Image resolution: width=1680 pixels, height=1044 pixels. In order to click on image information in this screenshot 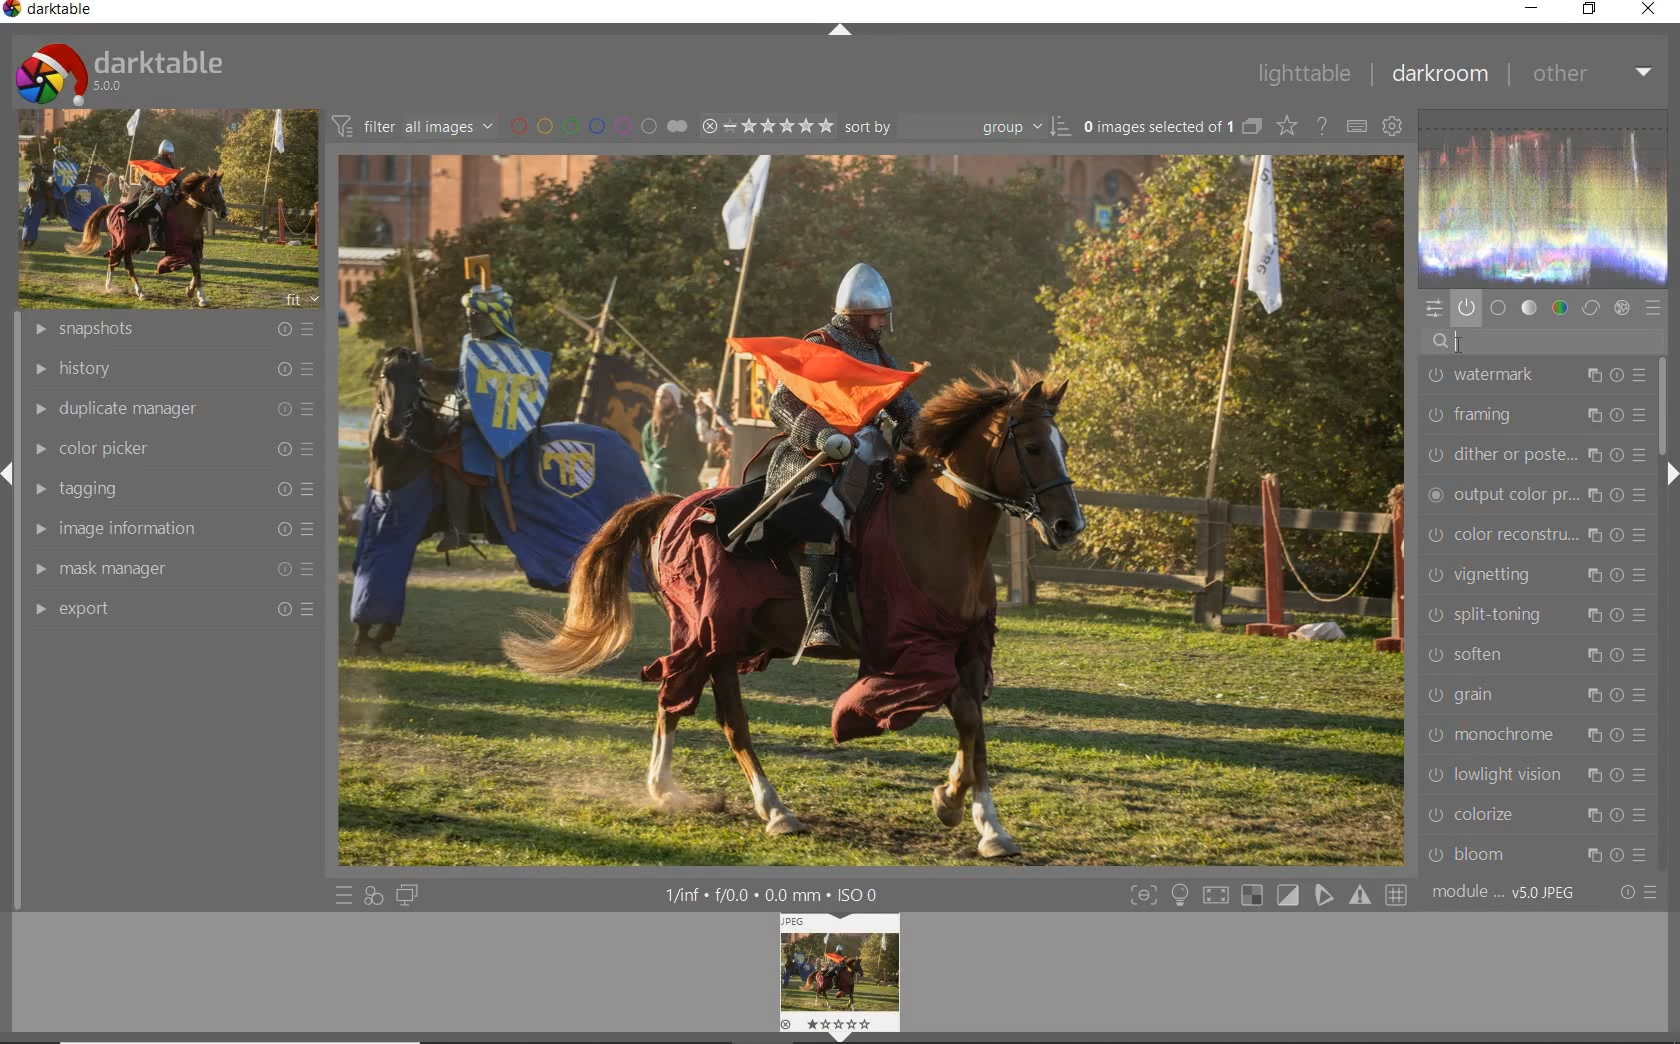, I will do `click(170, 532)`.